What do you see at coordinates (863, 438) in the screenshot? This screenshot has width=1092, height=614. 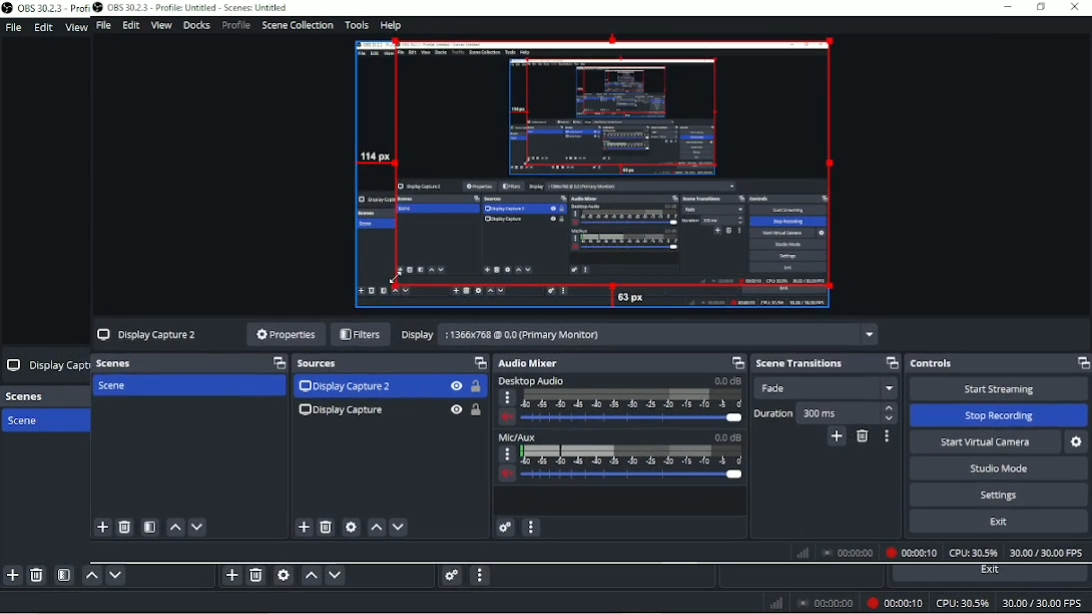 I see `Remove cofigurable transition` at bounding box center [863, 438].